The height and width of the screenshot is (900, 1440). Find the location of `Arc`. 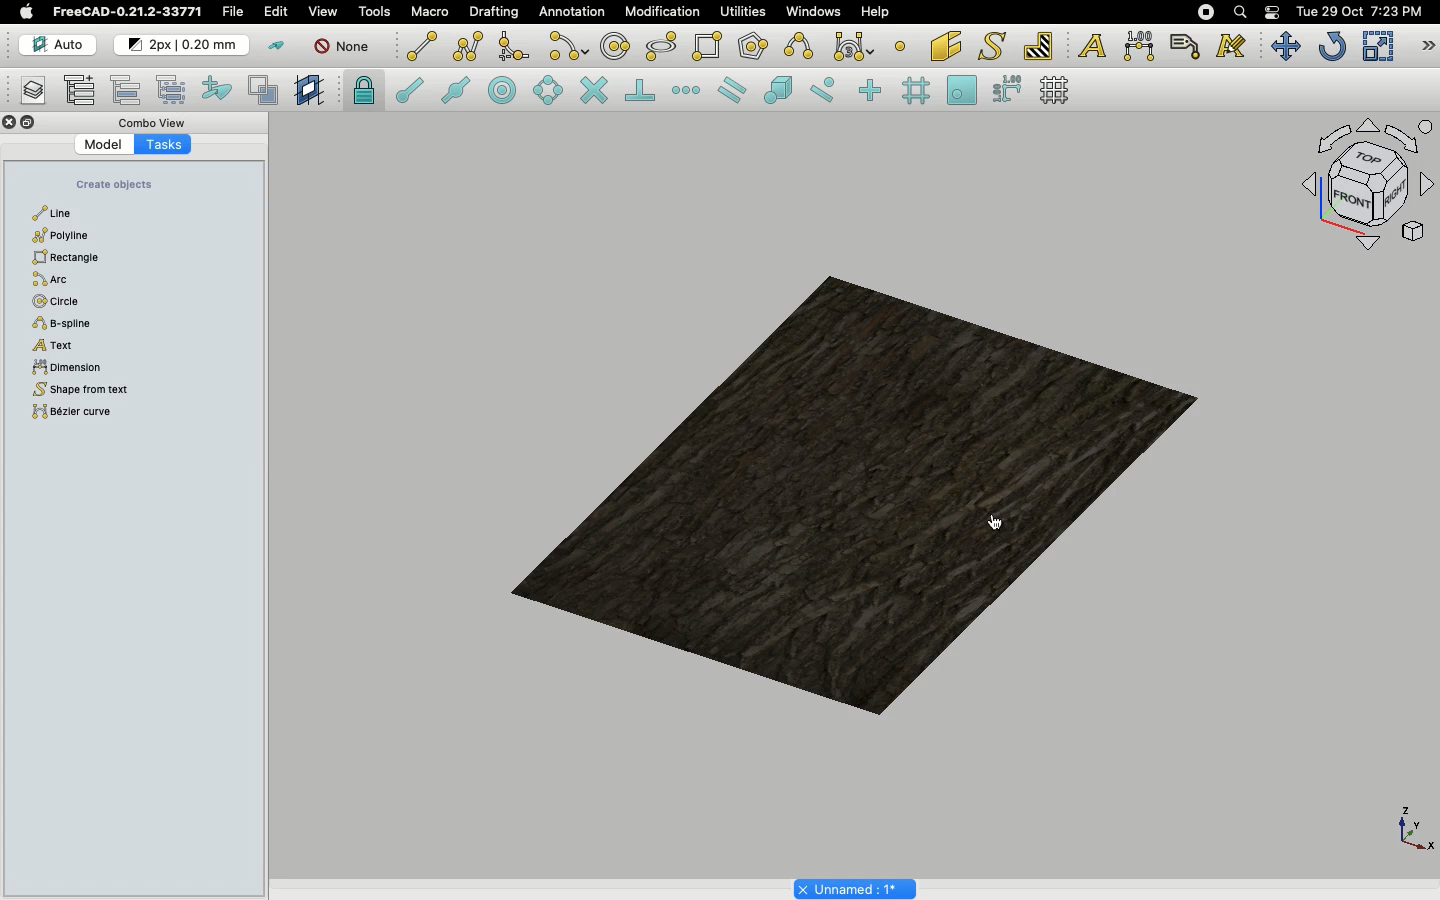

Arc is located at coordinates (46, 279).